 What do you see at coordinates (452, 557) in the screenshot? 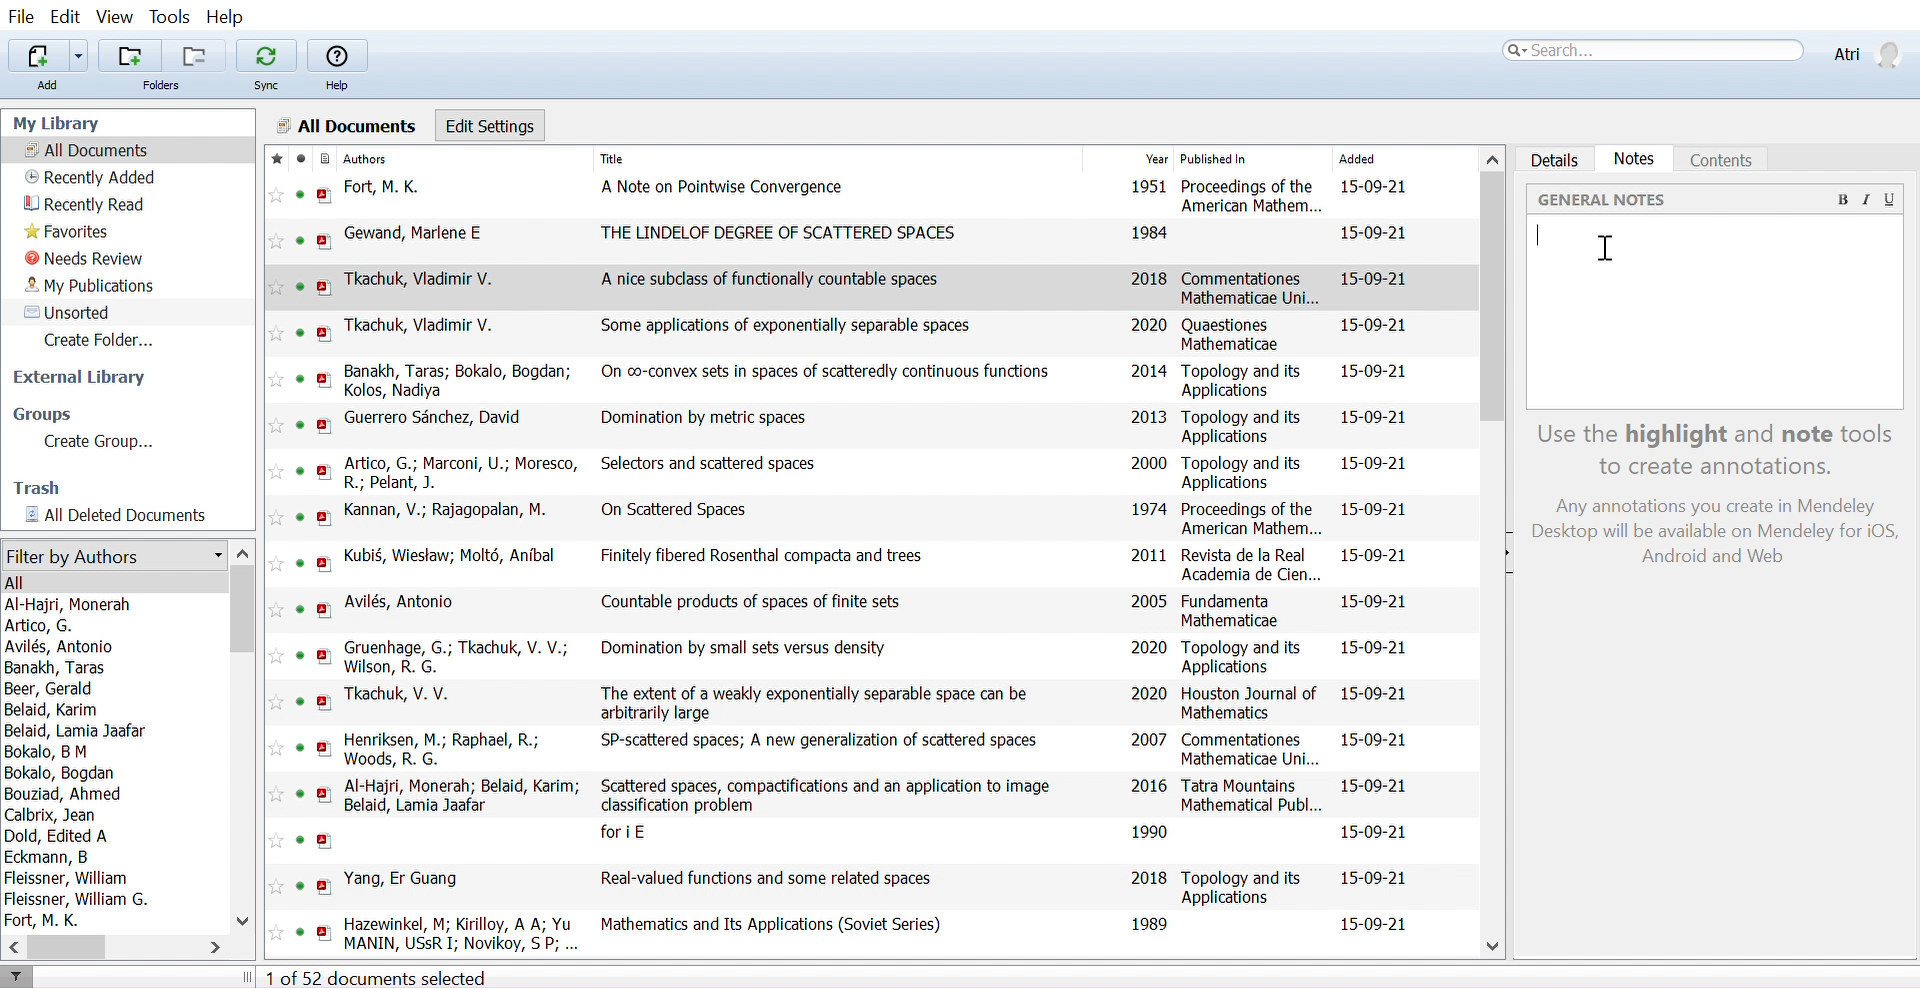
I see `Kubi§, Wiestaw; Molt6, Anibal` at bounding box center [452, 557].